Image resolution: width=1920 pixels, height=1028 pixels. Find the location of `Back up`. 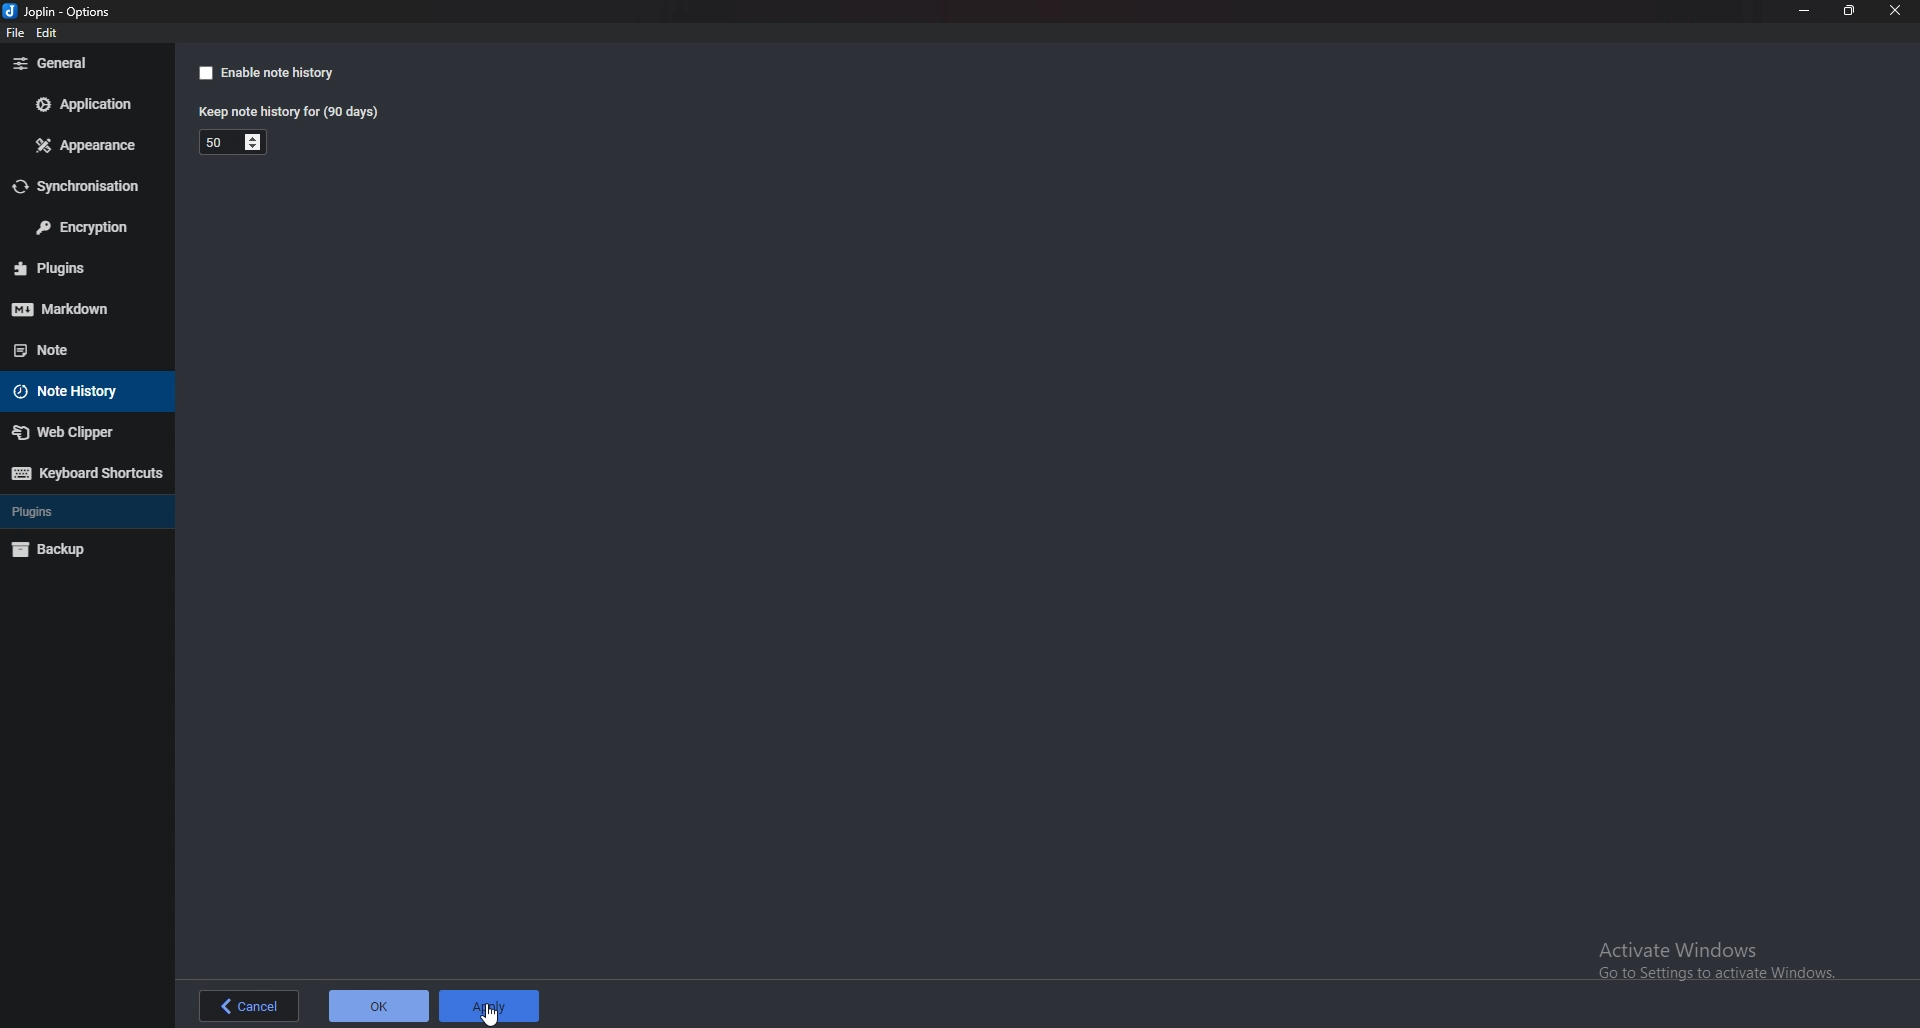

Back up is located at coordinates (76, 550).